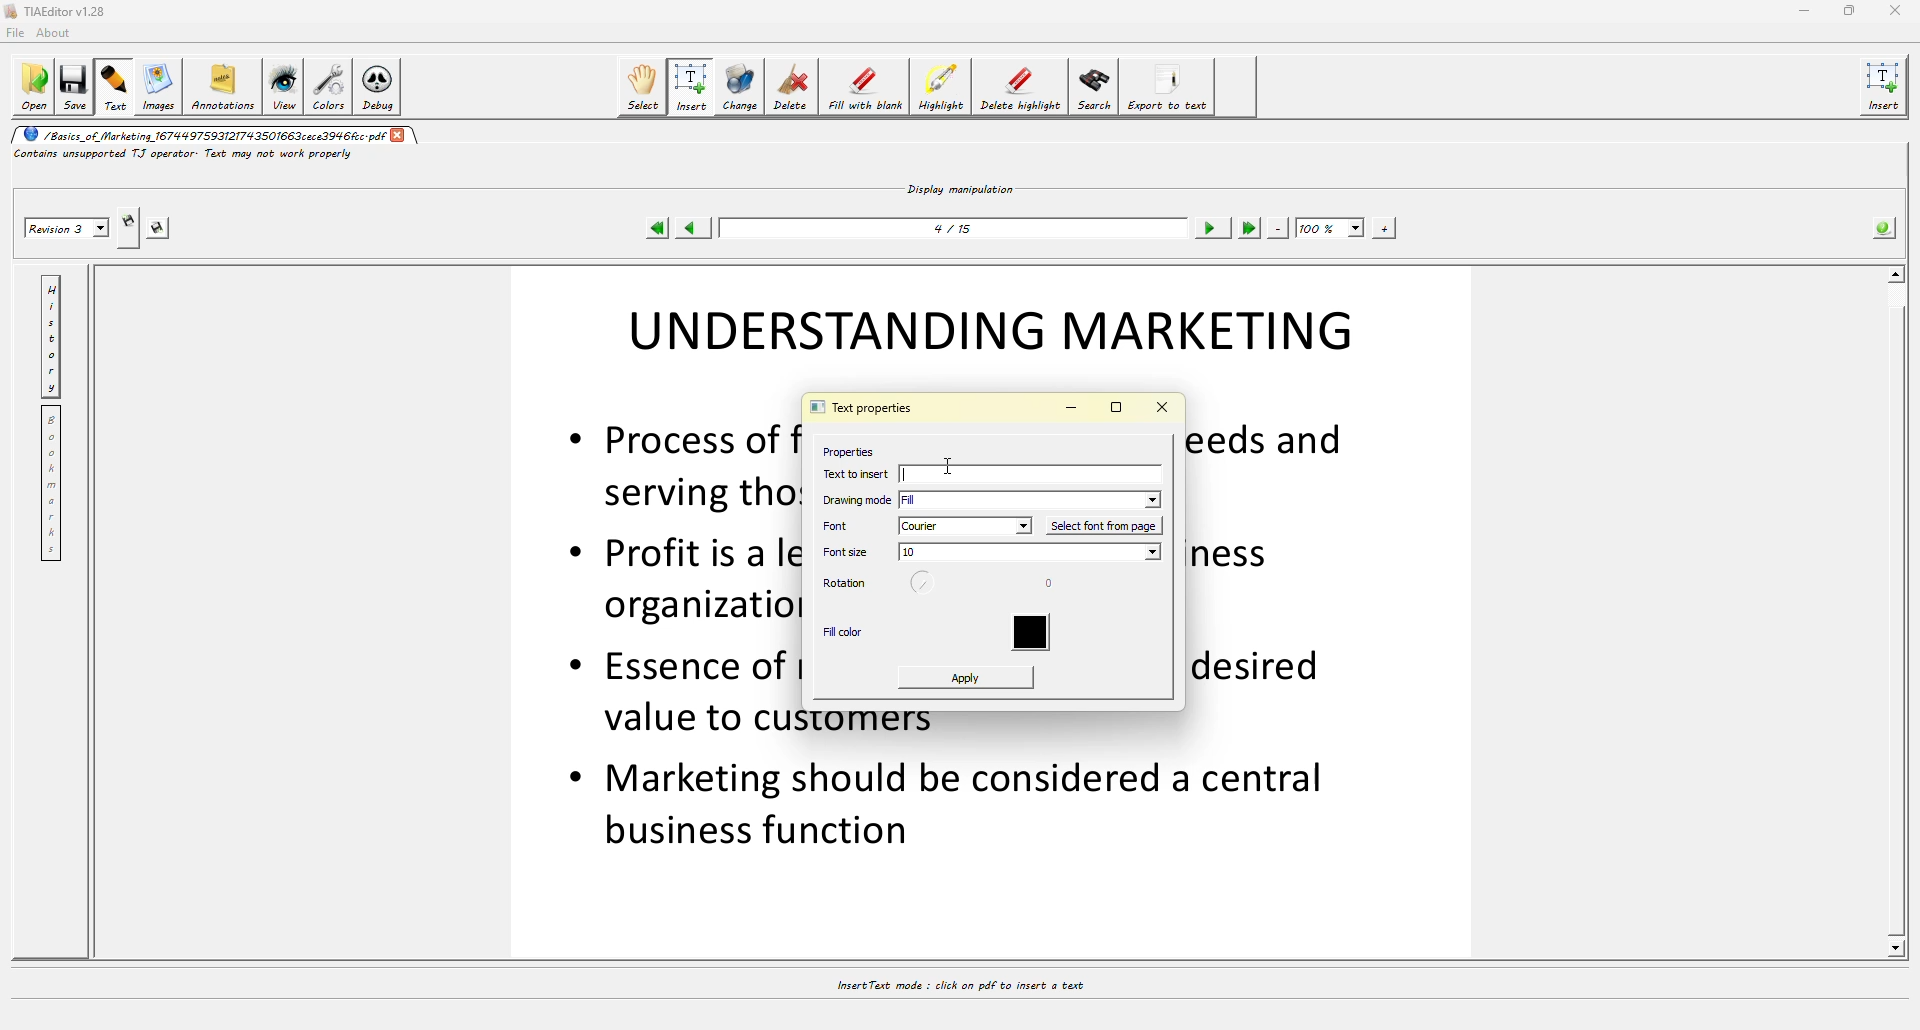 This screenshot has width=1920, height=1030. What do you see at coordinates (1107, 525) in the screenshot?
I see `select font from page` at bounding box center [1107, 525].